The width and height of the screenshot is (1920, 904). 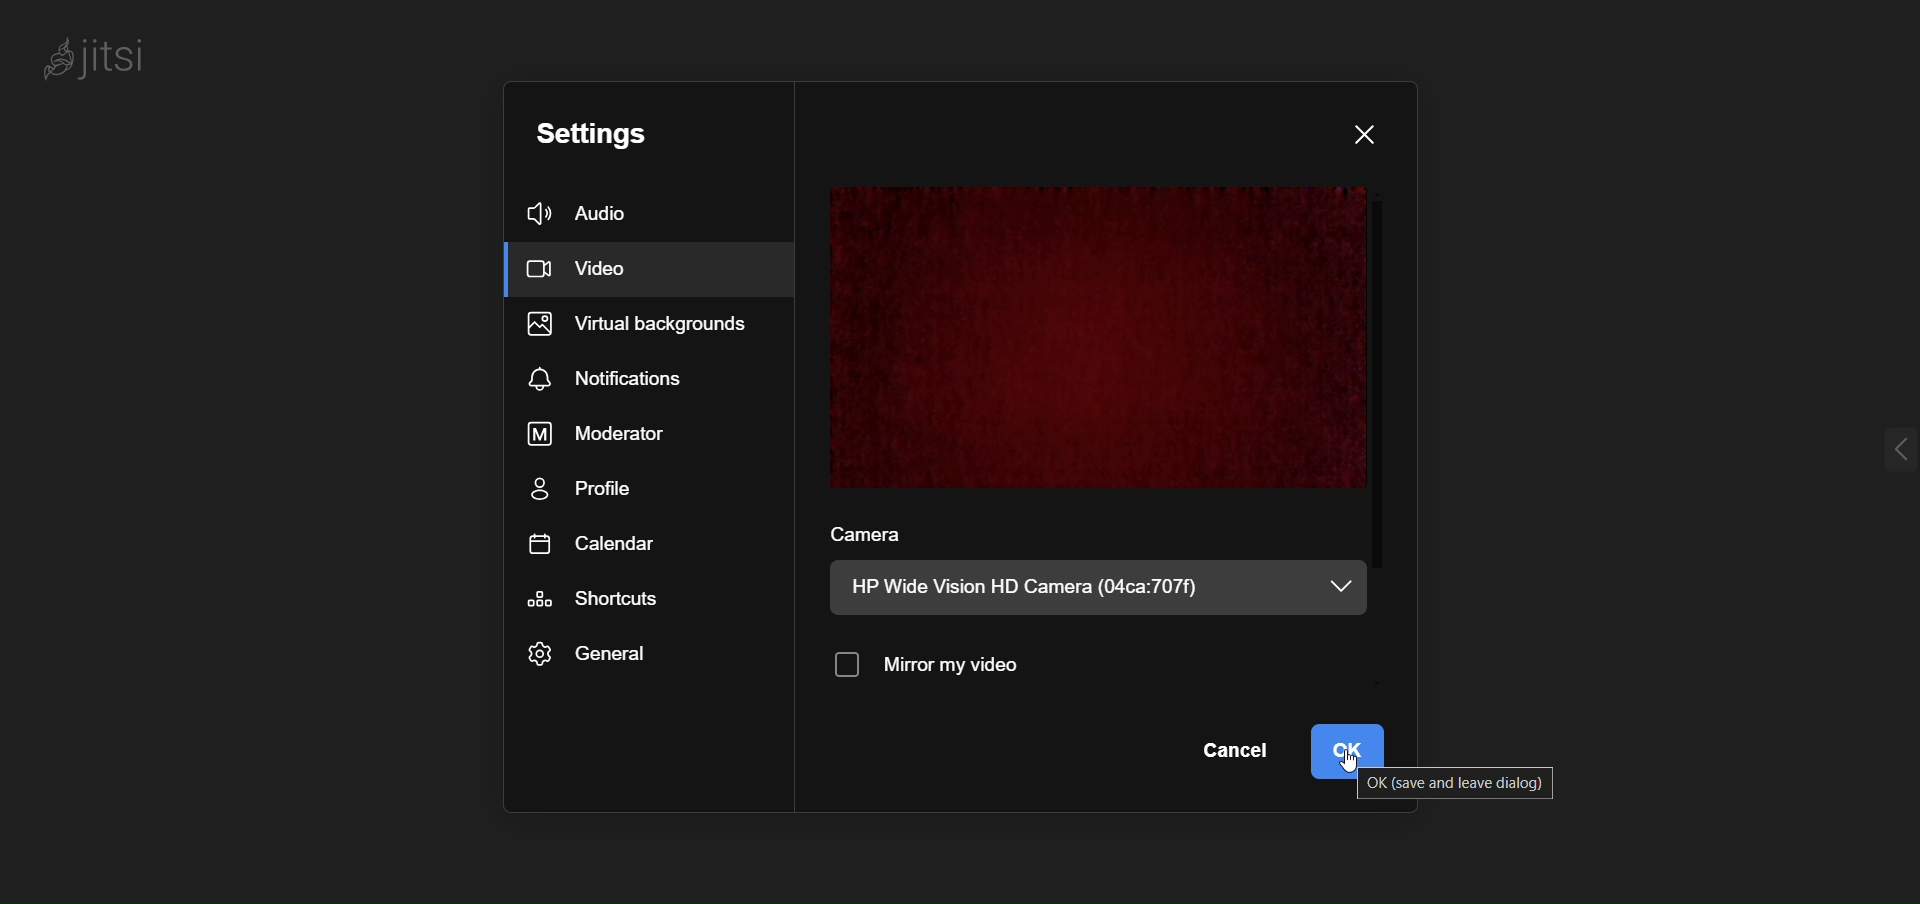 I want to click on close dialog, so click(x=1367, y=132).